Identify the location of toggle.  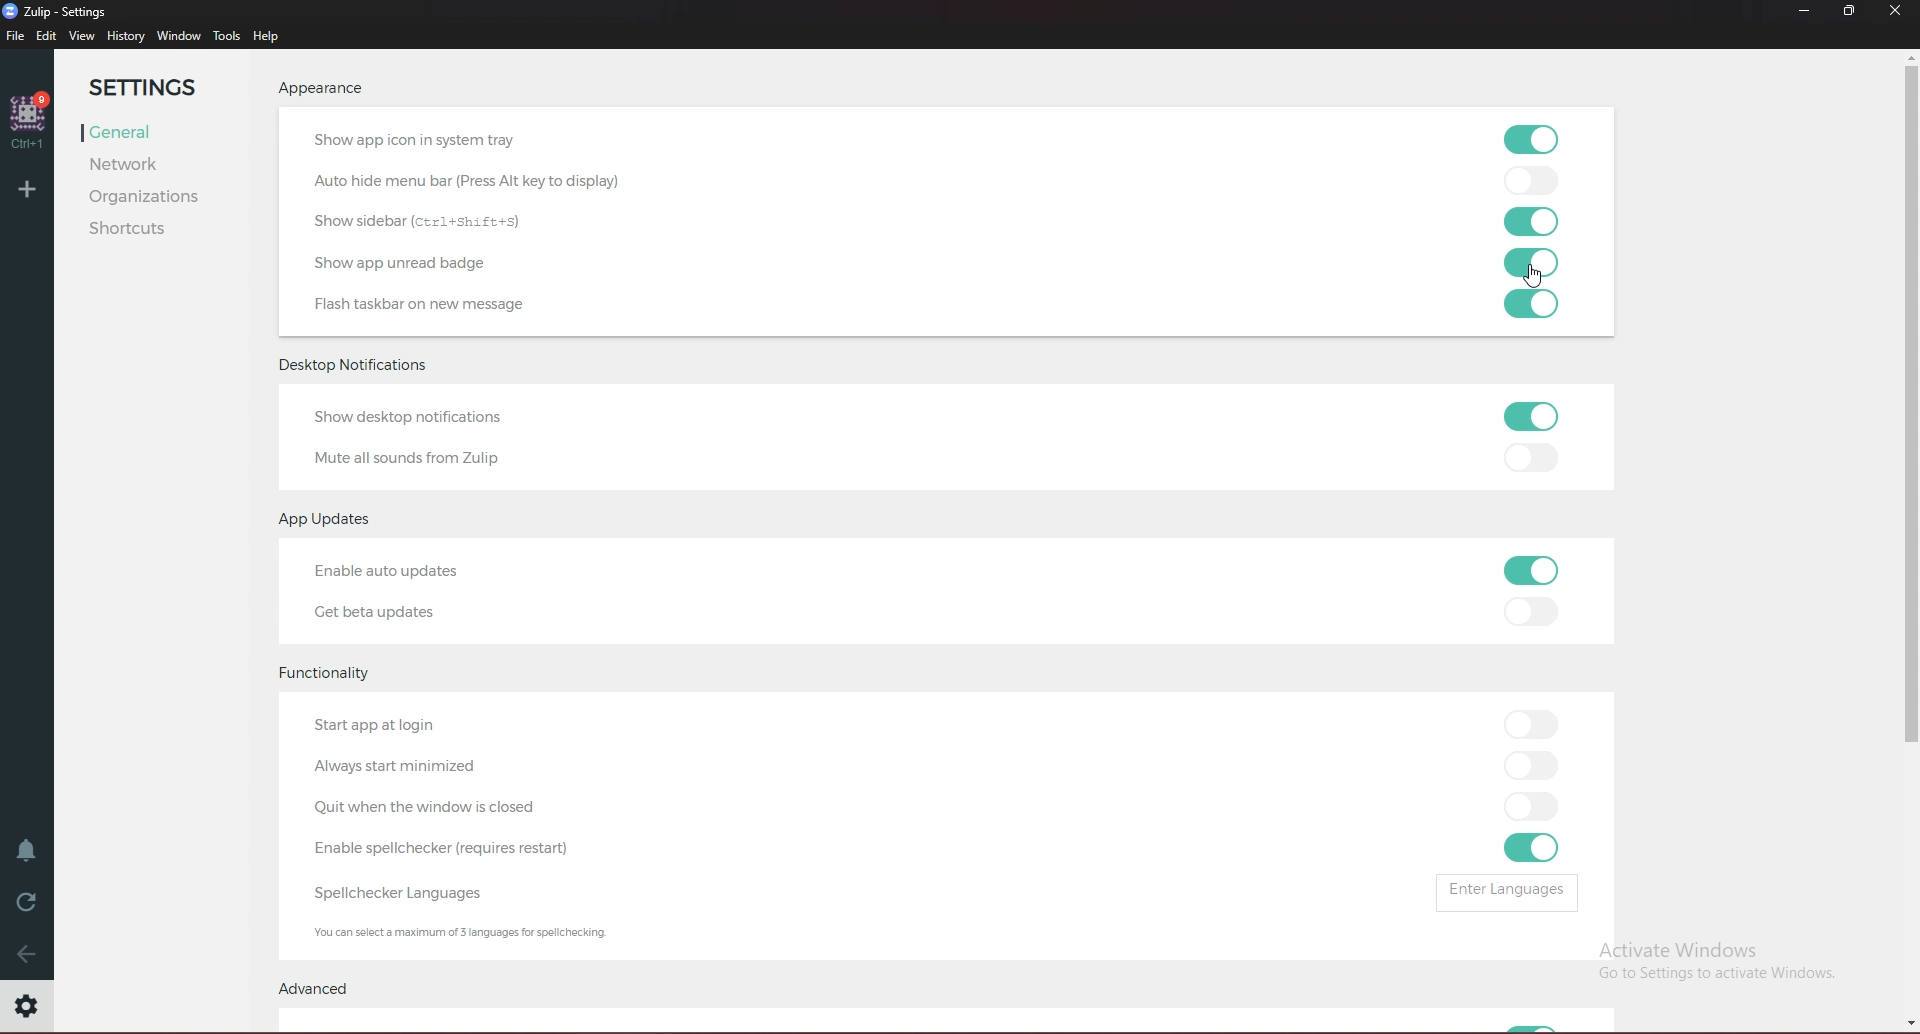
(1532, 725).